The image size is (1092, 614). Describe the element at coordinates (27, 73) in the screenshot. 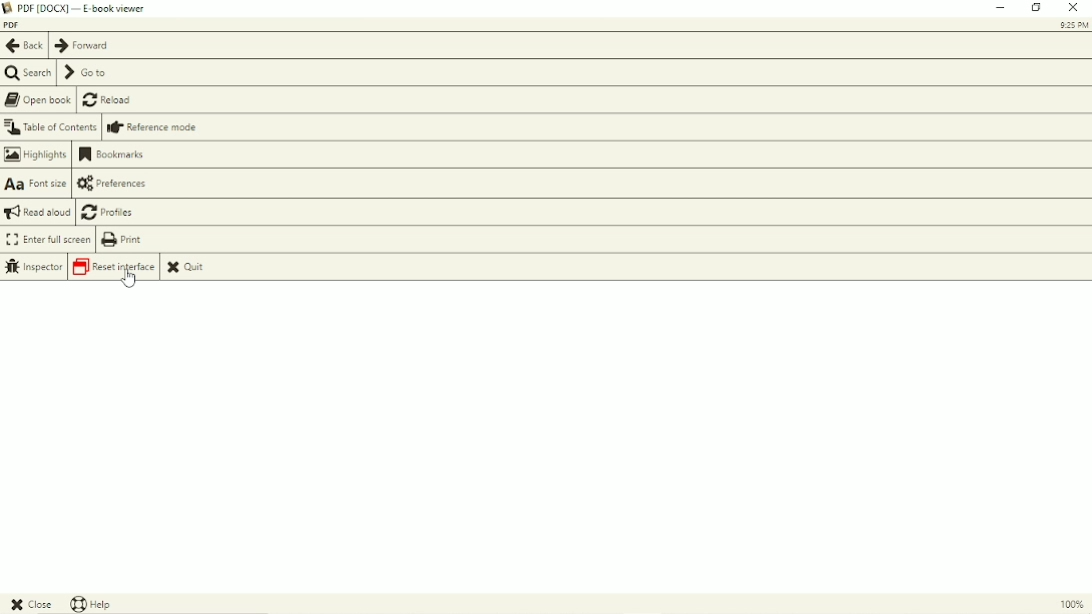

I see `Search` at that location.